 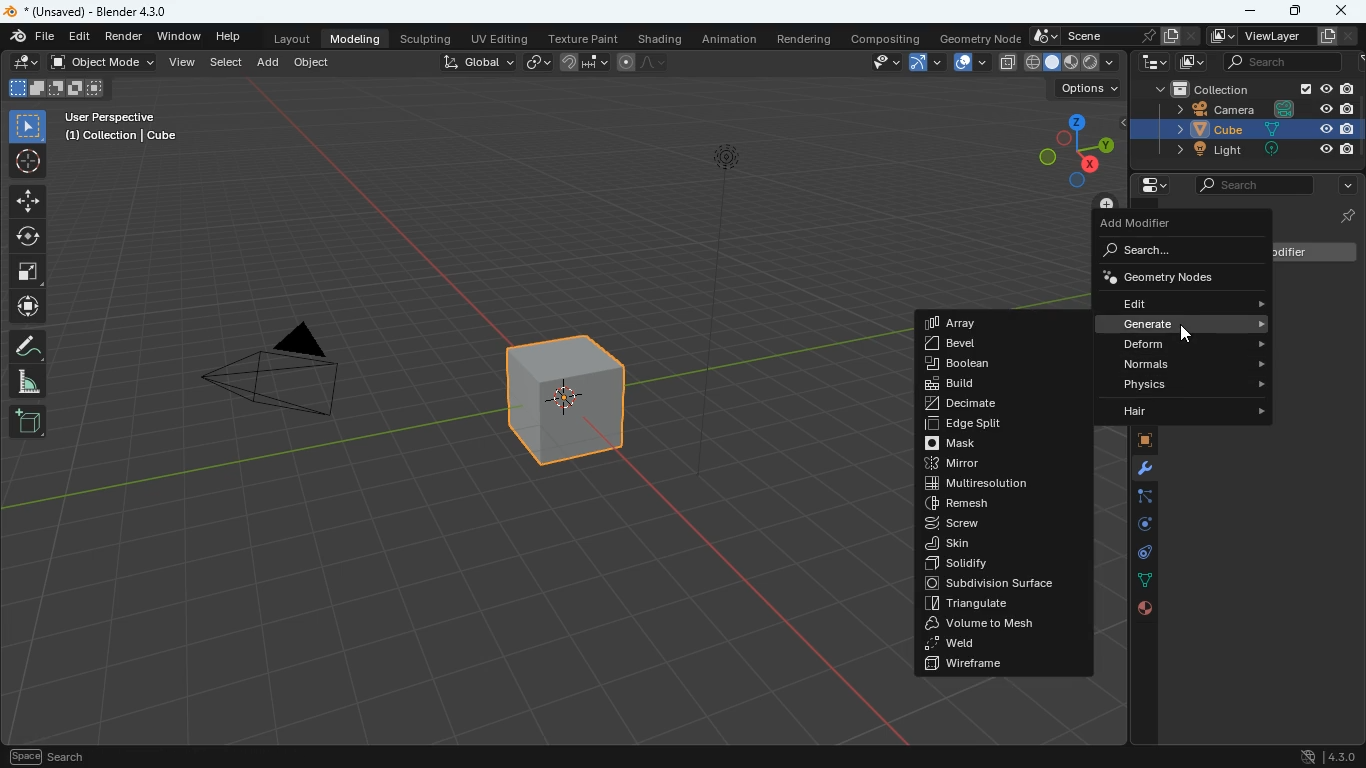 What do you see at coordinates (976, 323) in the screenshot?
I see `array` at bounding box center [976, 323].